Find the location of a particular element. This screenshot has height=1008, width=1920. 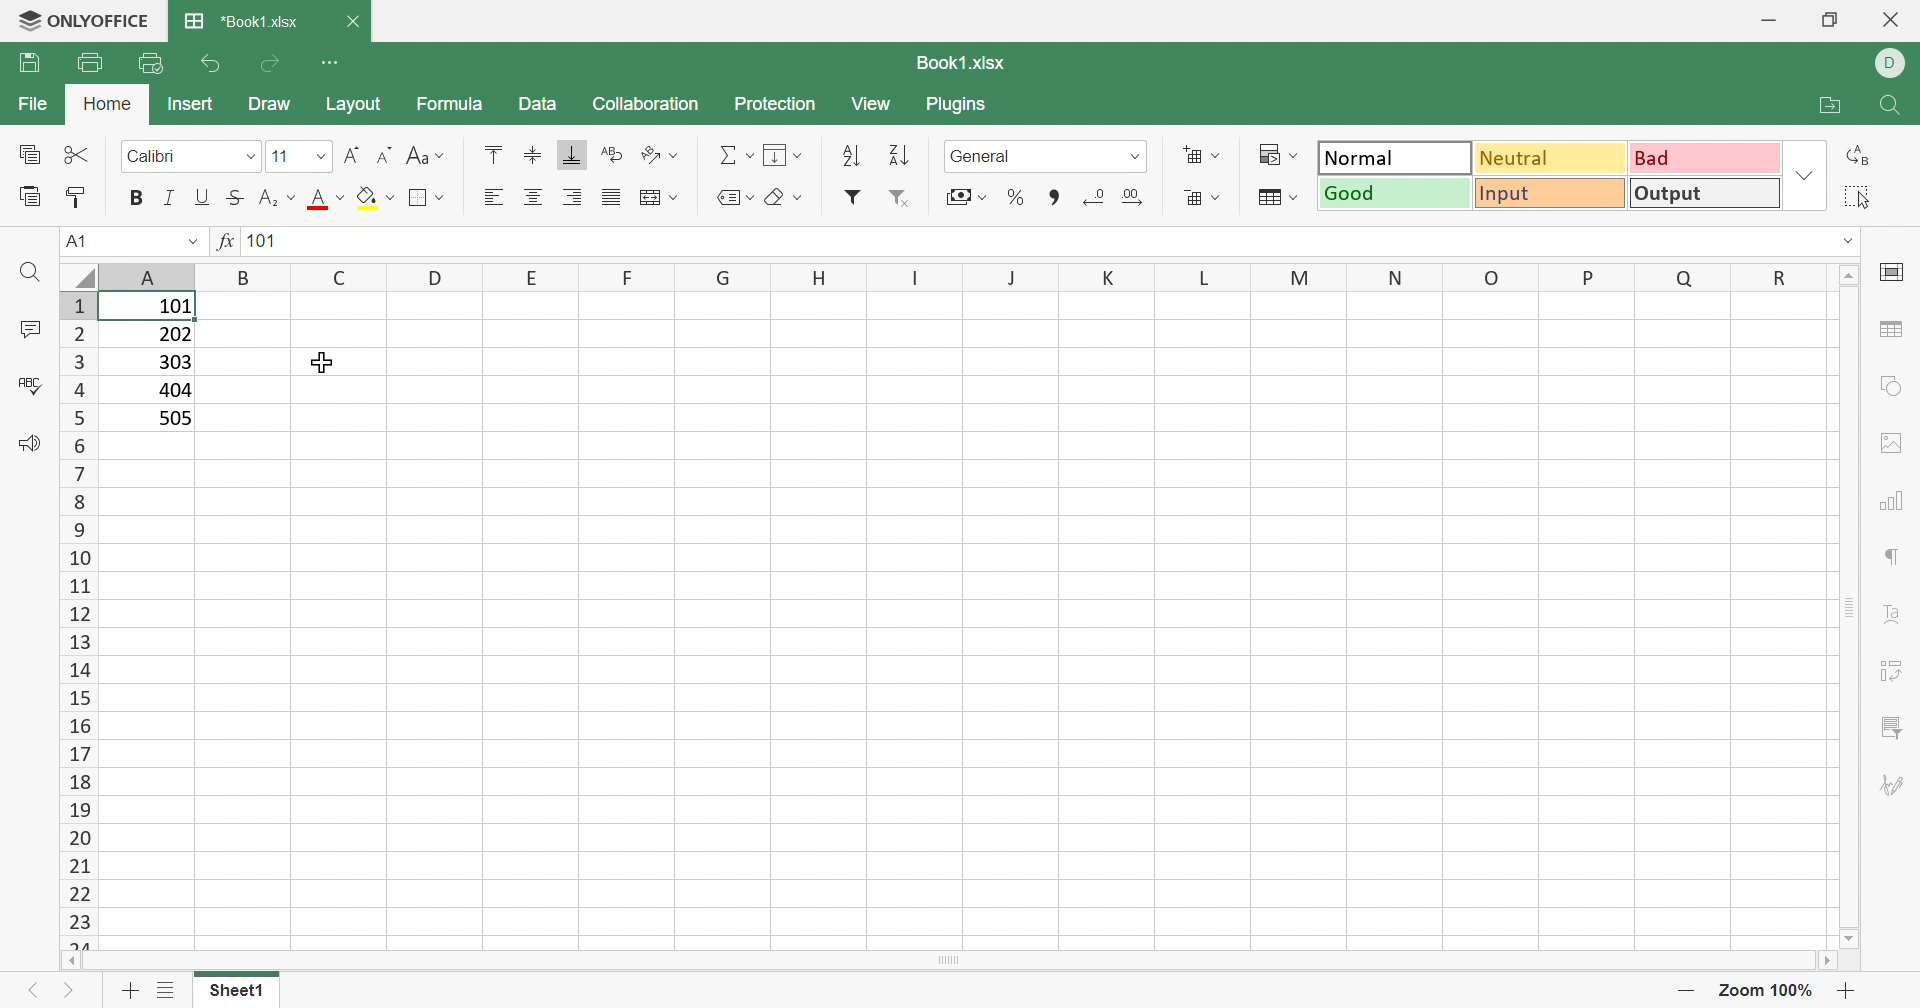

Find is located at coordinates (27, 272).